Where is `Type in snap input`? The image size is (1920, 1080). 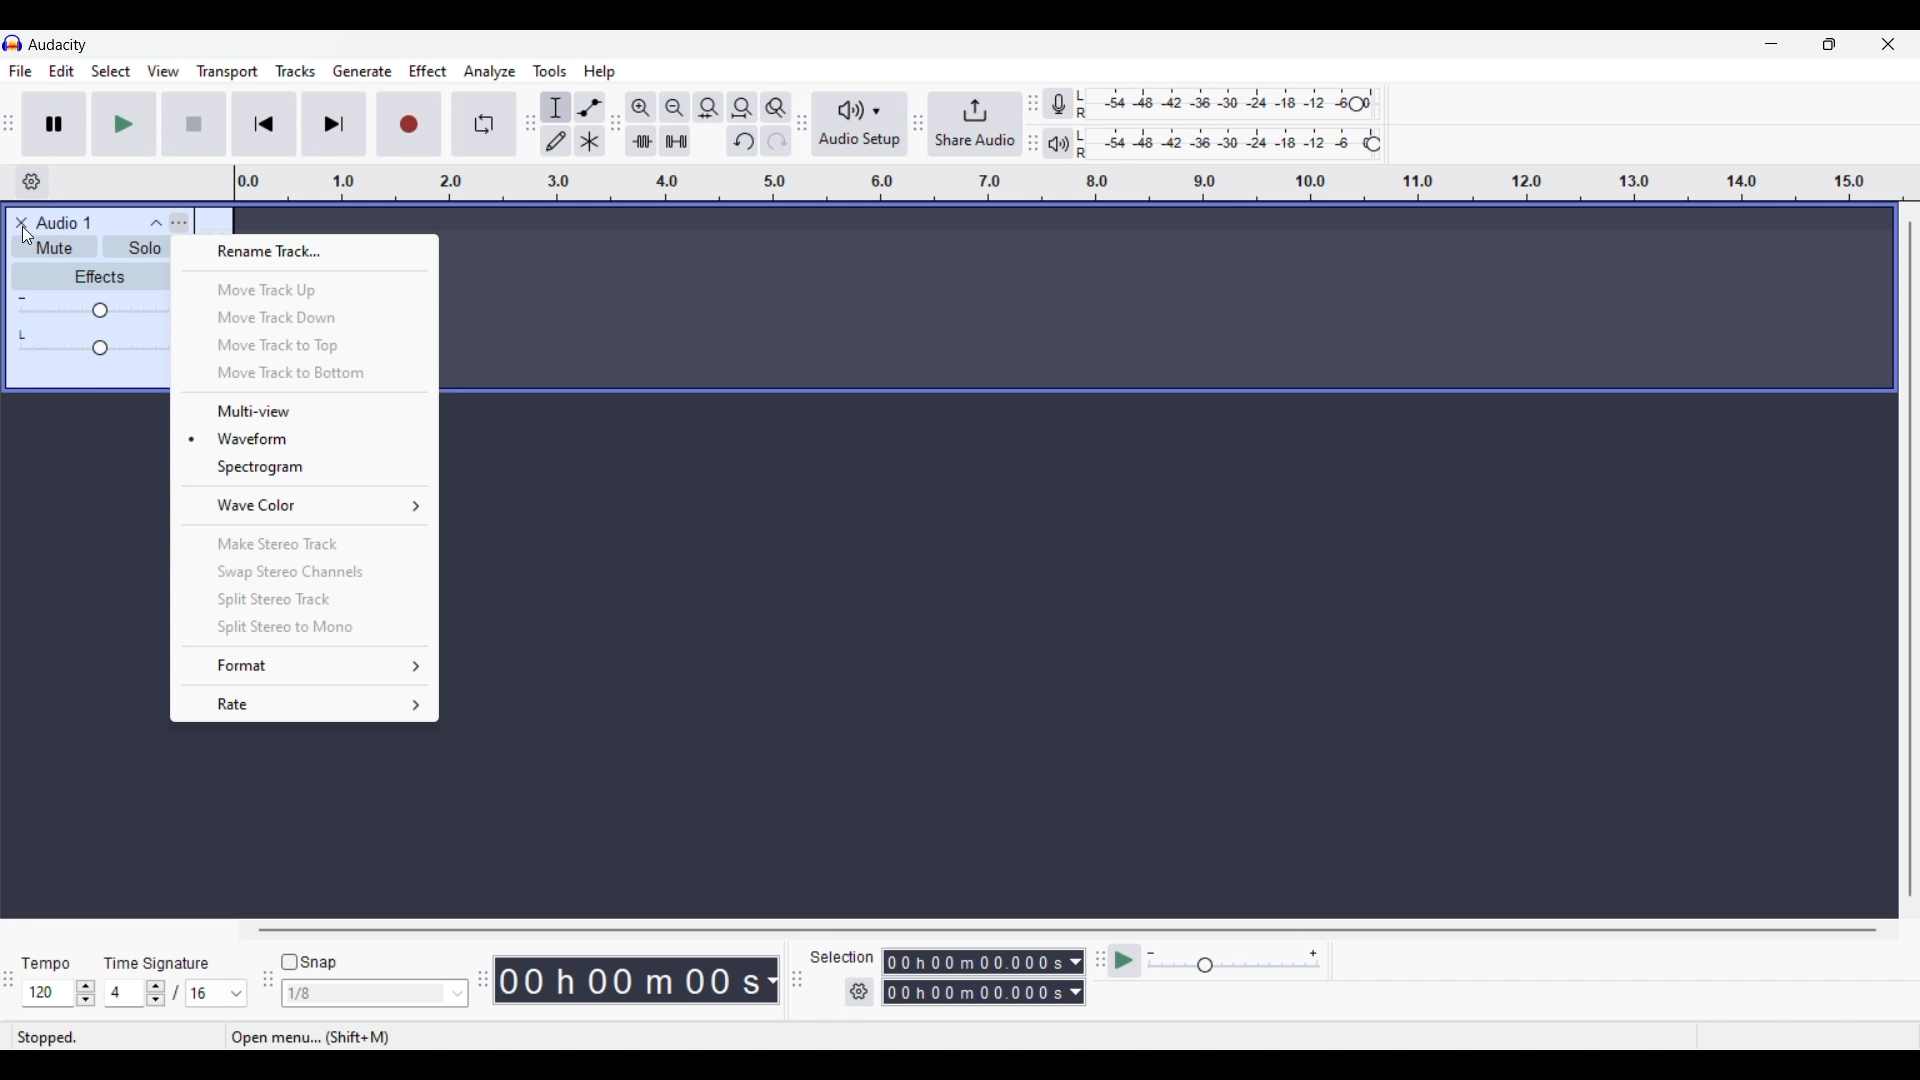 Type in snap input is located at coordinates (365, 994).